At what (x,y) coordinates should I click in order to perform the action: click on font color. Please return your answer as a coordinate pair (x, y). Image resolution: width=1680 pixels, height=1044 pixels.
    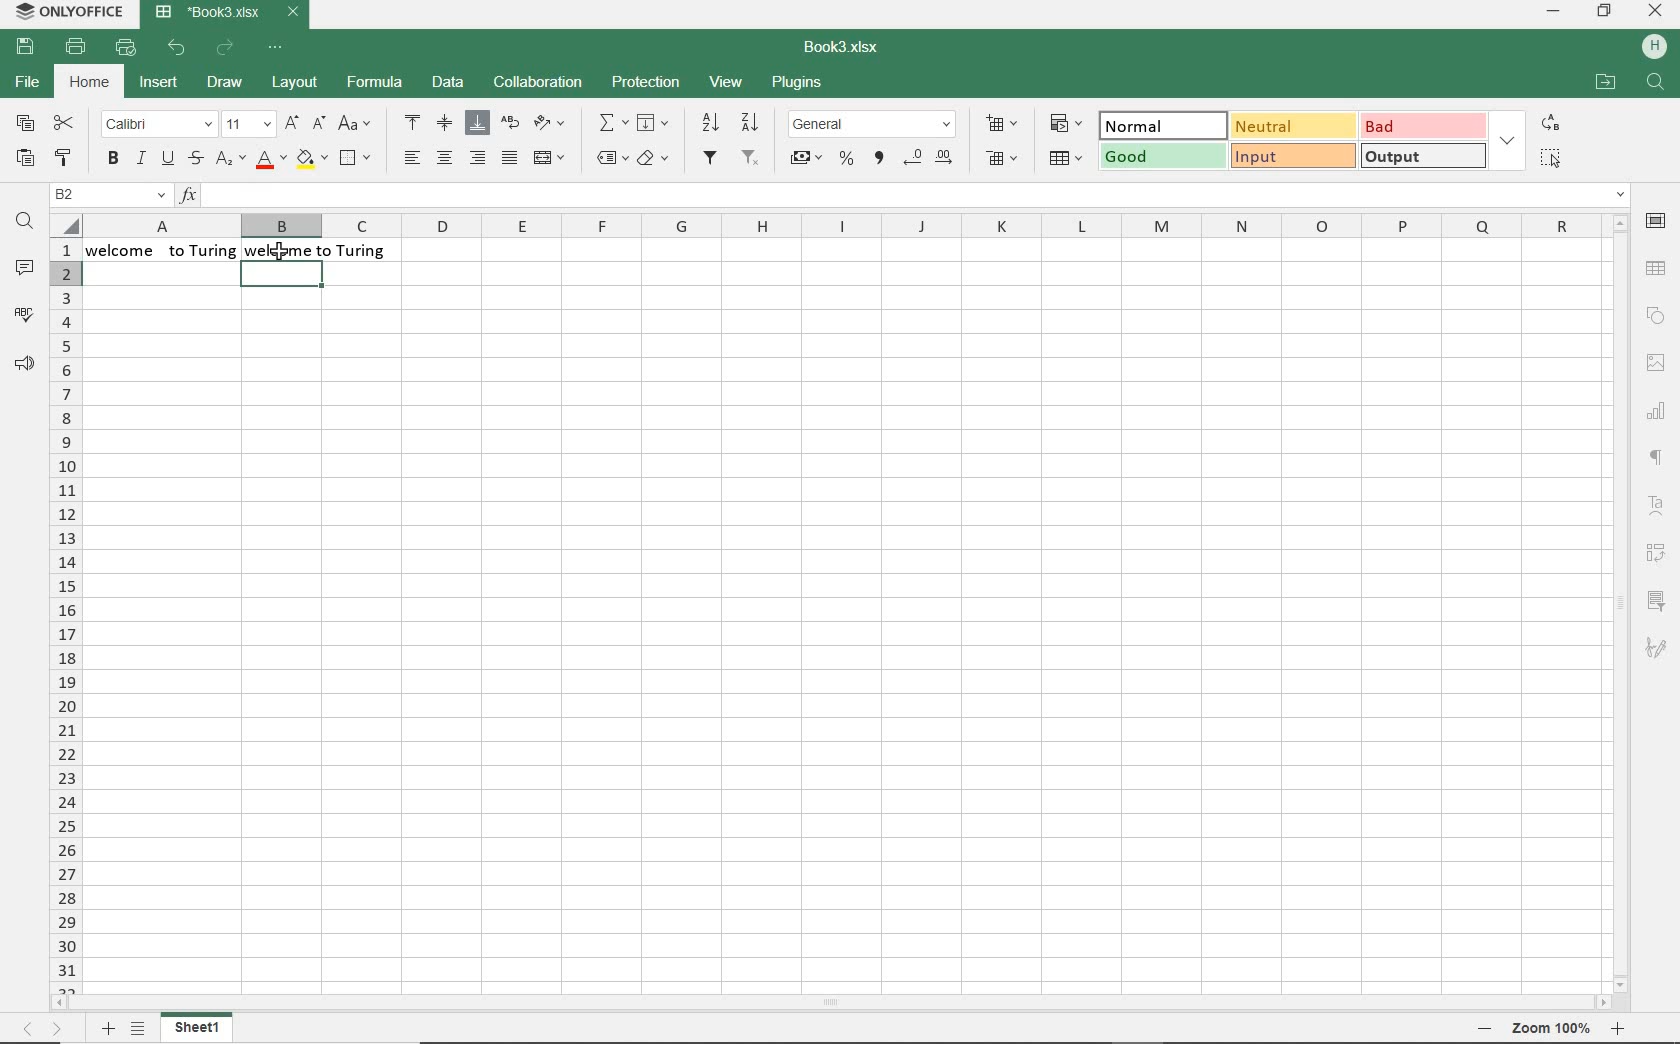
    Looking at the image, I should click on (271, 159).